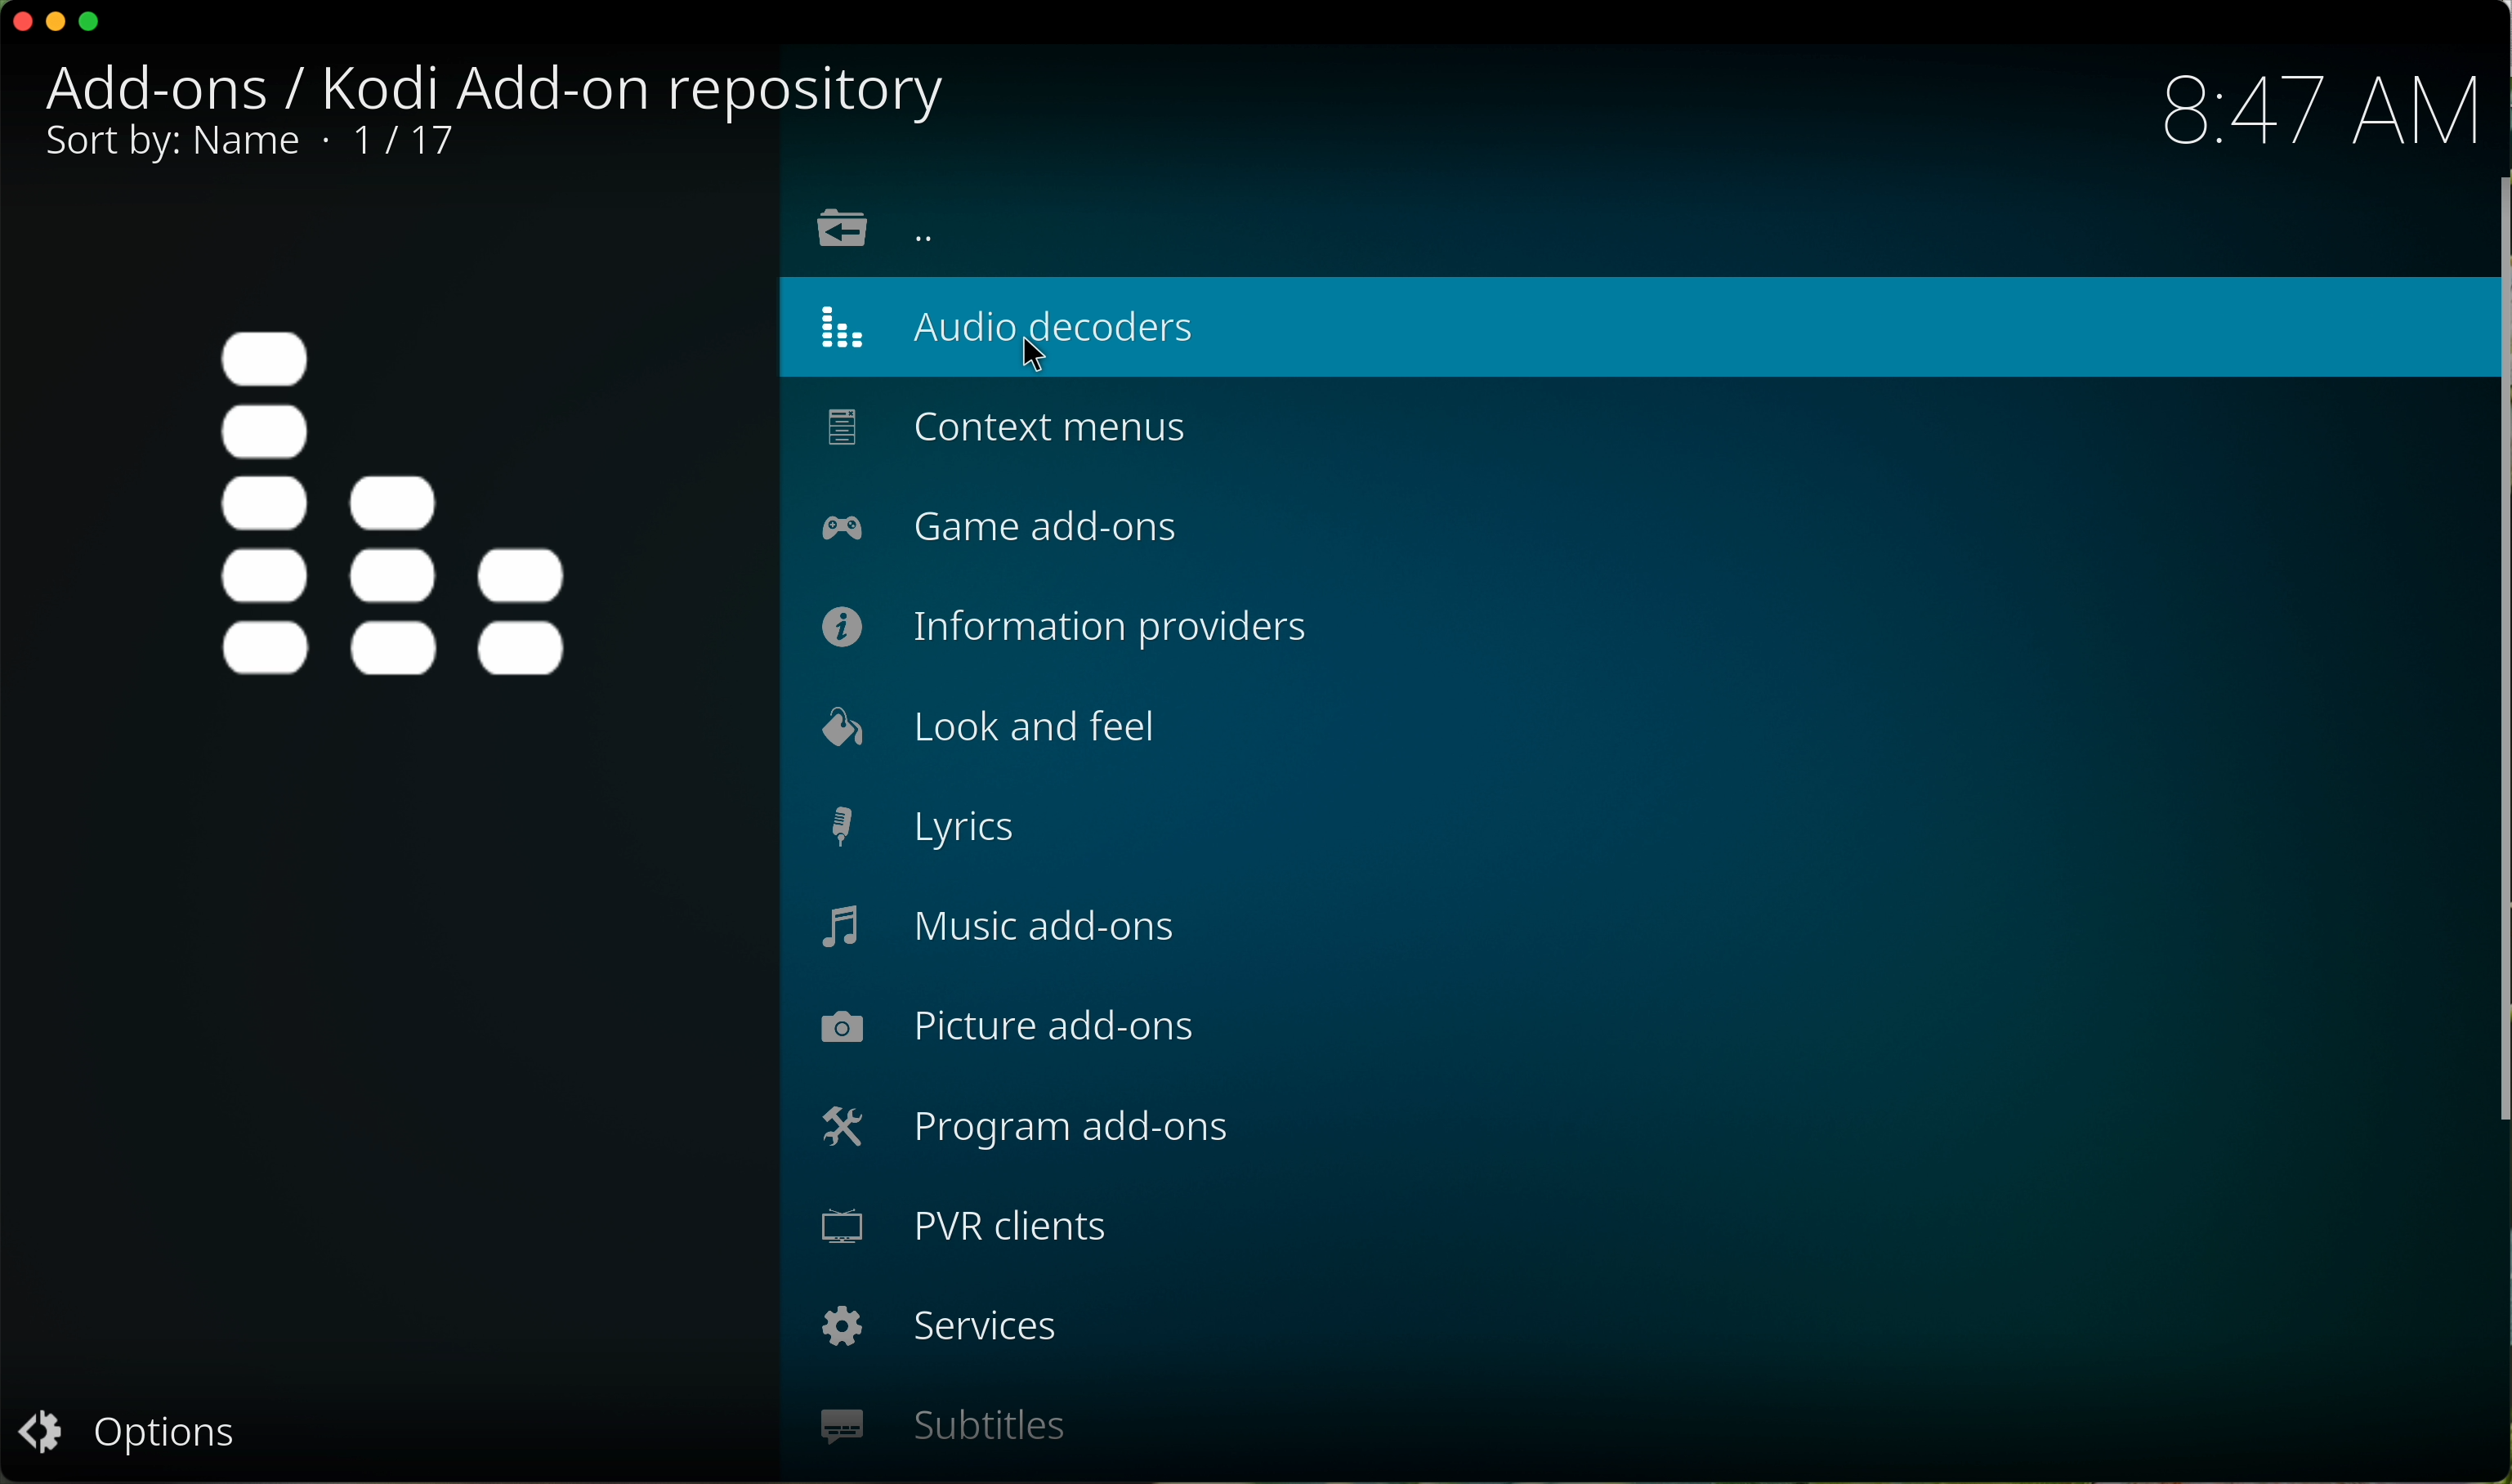  I want to click on context menus, so click(1009, 431).